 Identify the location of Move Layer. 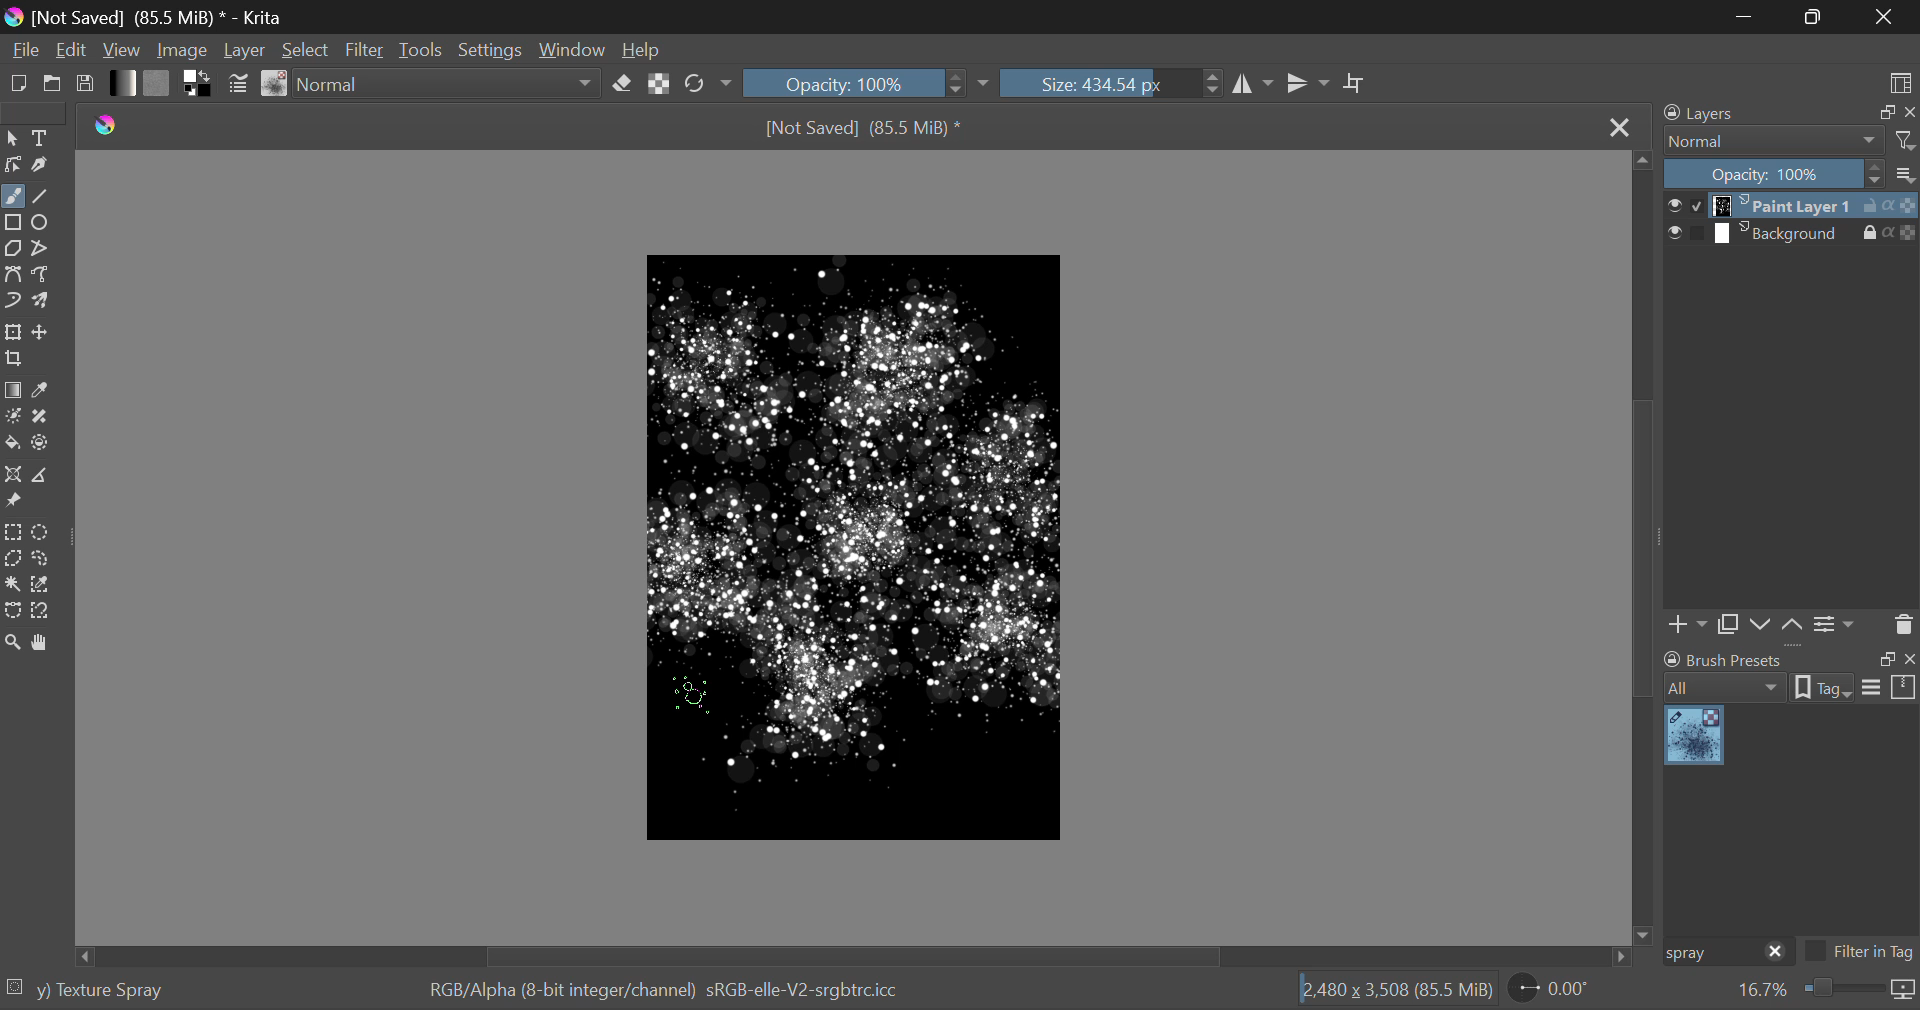
(41, 331).